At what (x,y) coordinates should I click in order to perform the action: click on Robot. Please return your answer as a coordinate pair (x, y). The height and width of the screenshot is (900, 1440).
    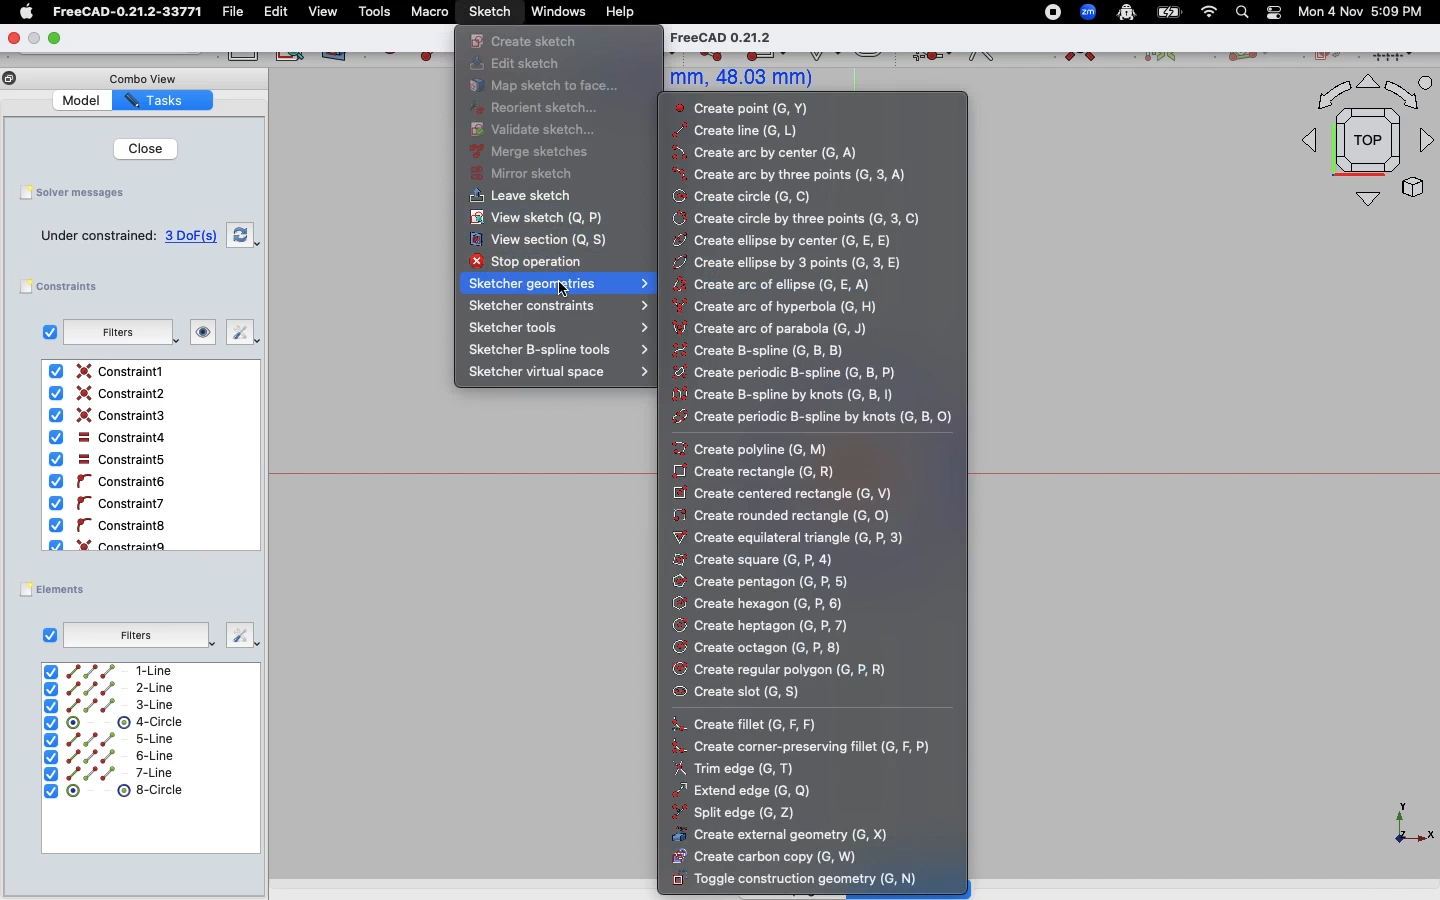
    Looking at the image, I should click on (1126, 14).